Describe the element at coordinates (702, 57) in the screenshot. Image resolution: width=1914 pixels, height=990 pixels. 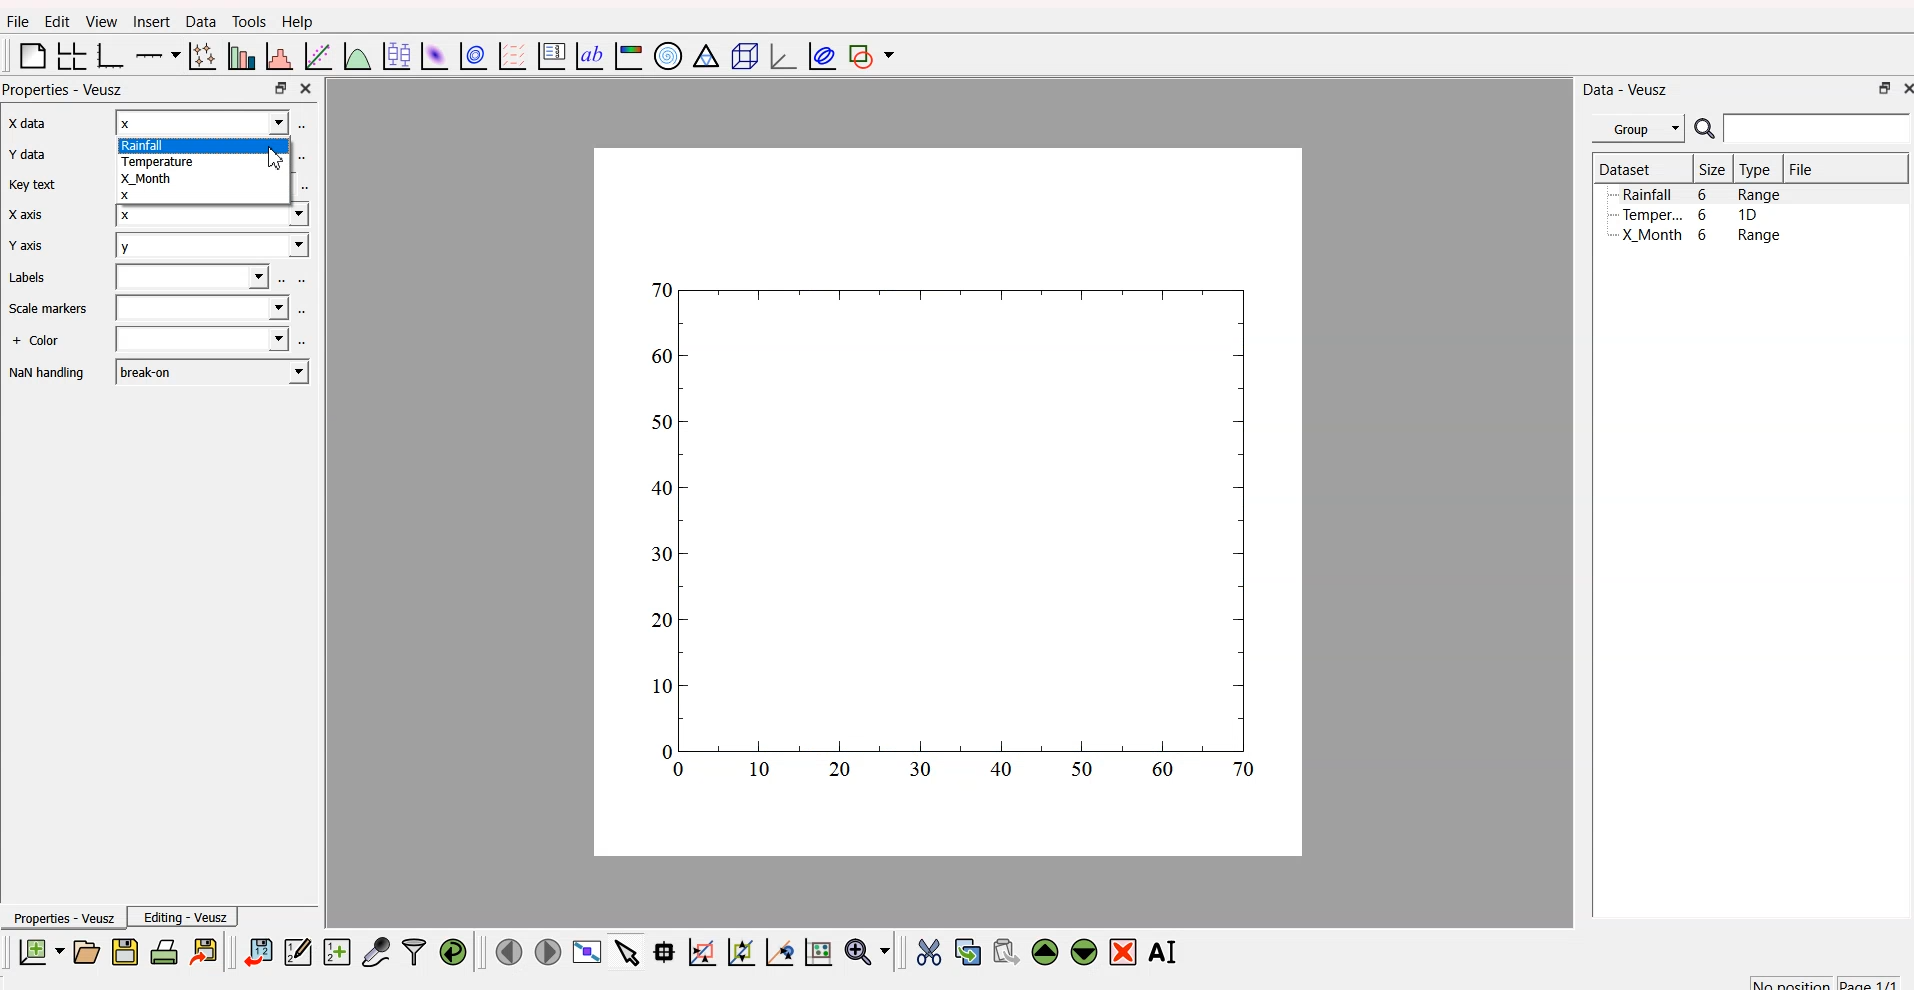
I see `Ternary graph` at that location.